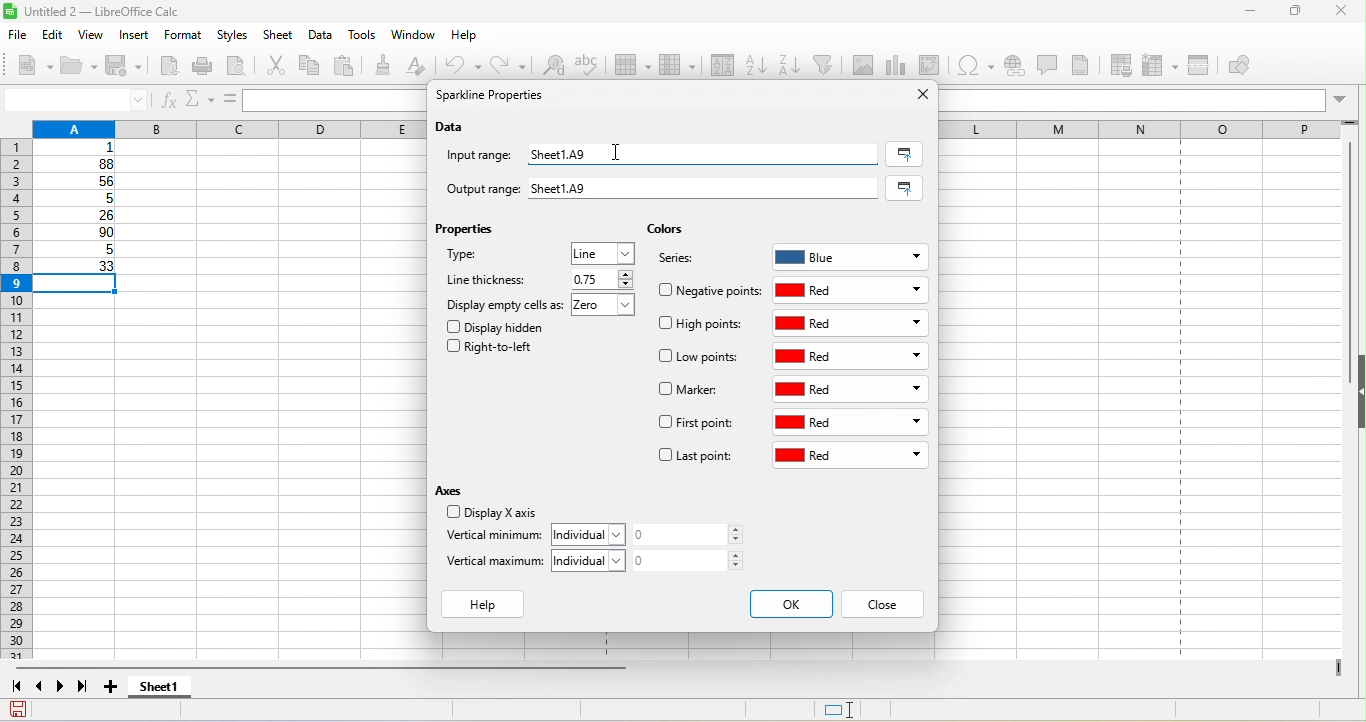  I want to click on freeze rows and column, so click(1162, 65).